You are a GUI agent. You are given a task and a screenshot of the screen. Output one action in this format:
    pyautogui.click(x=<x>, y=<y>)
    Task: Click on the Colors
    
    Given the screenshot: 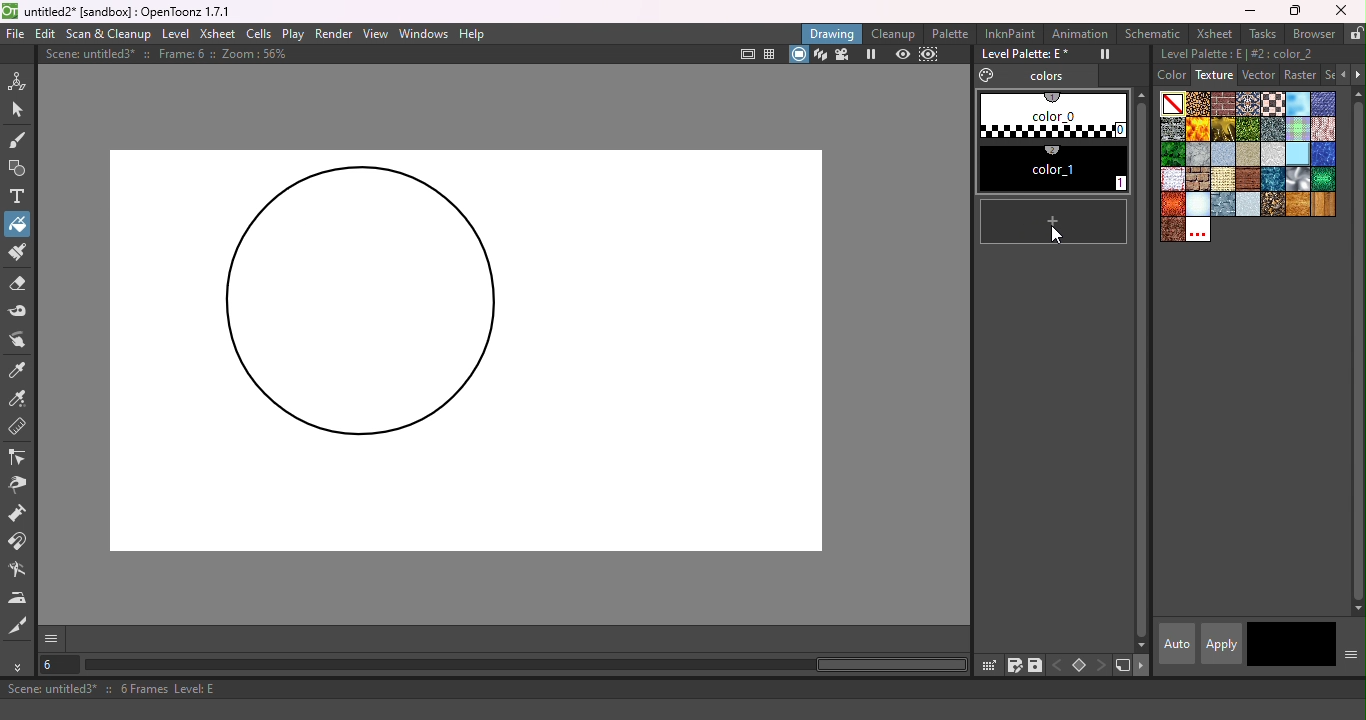 What is the action you would take?
    pyautogui.click(x=1034, y=76)
    